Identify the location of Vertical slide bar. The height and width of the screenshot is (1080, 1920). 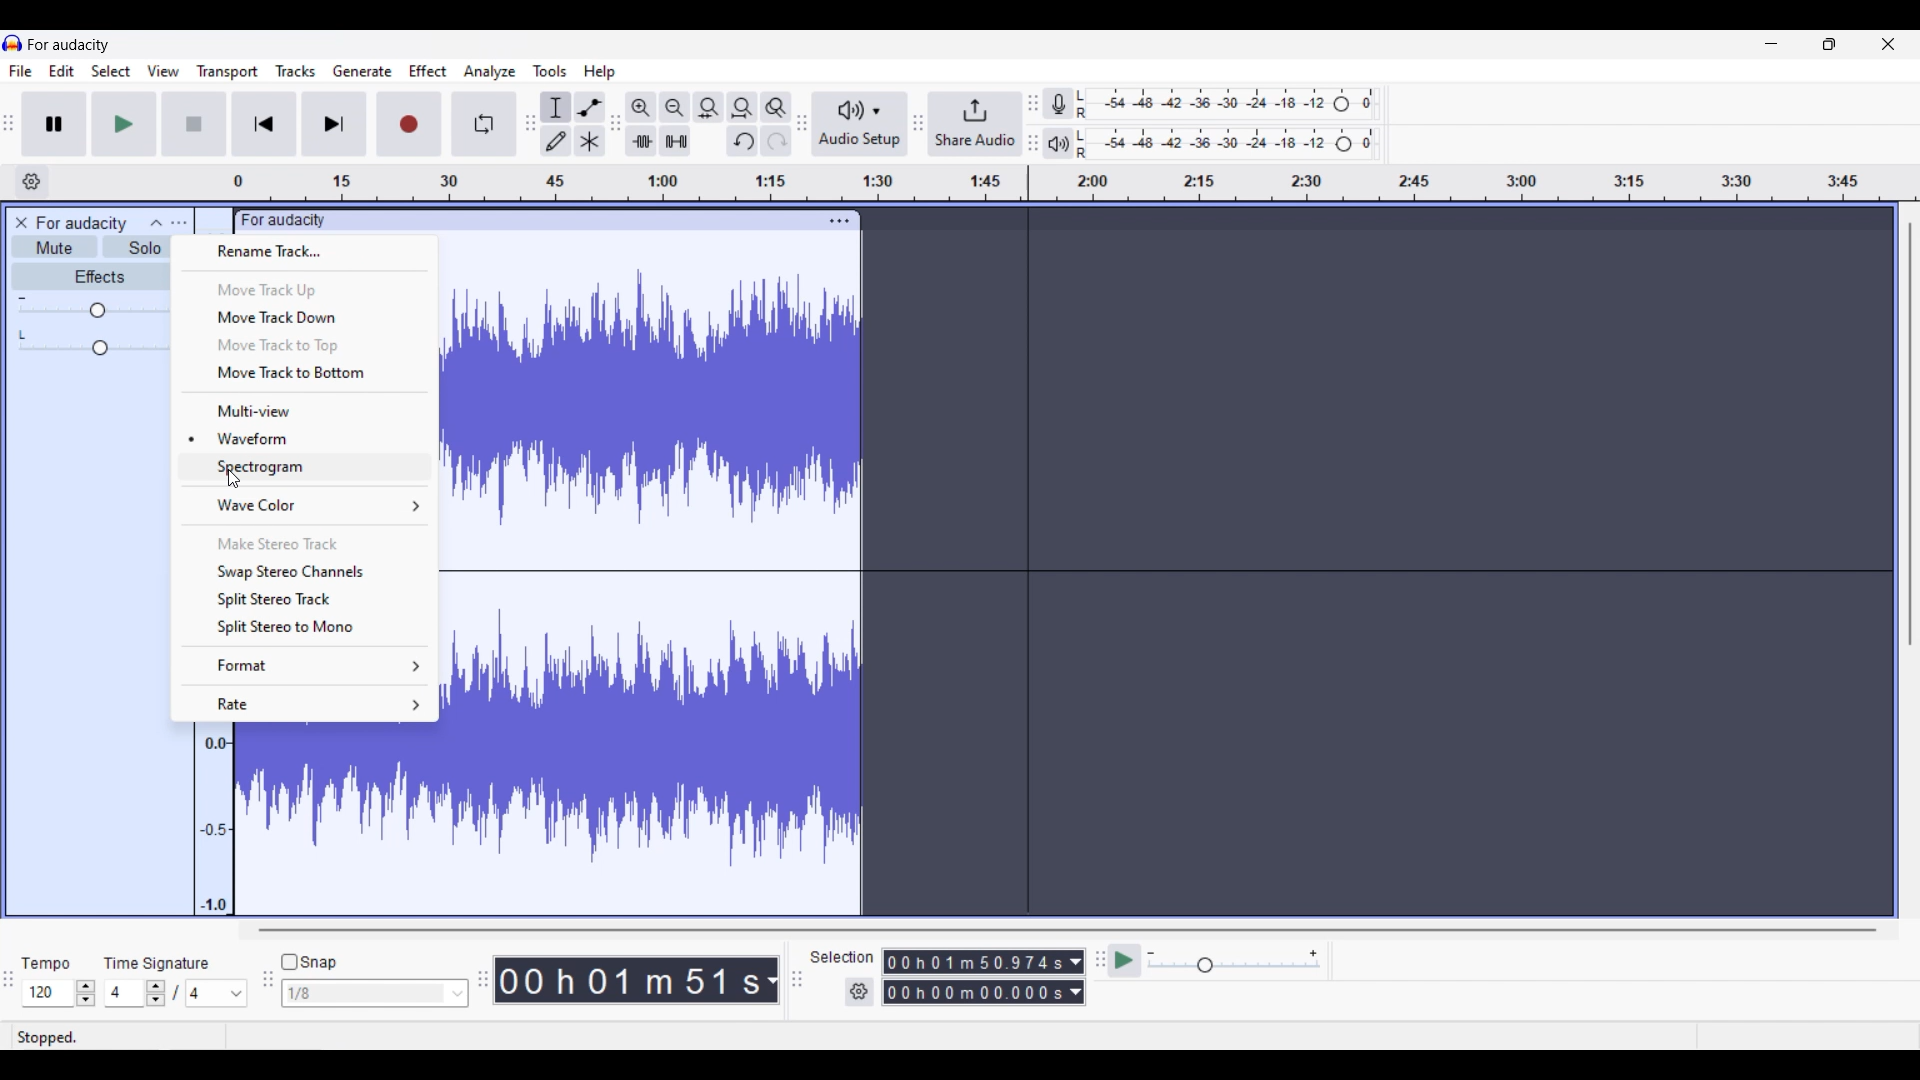
(1910, 435).